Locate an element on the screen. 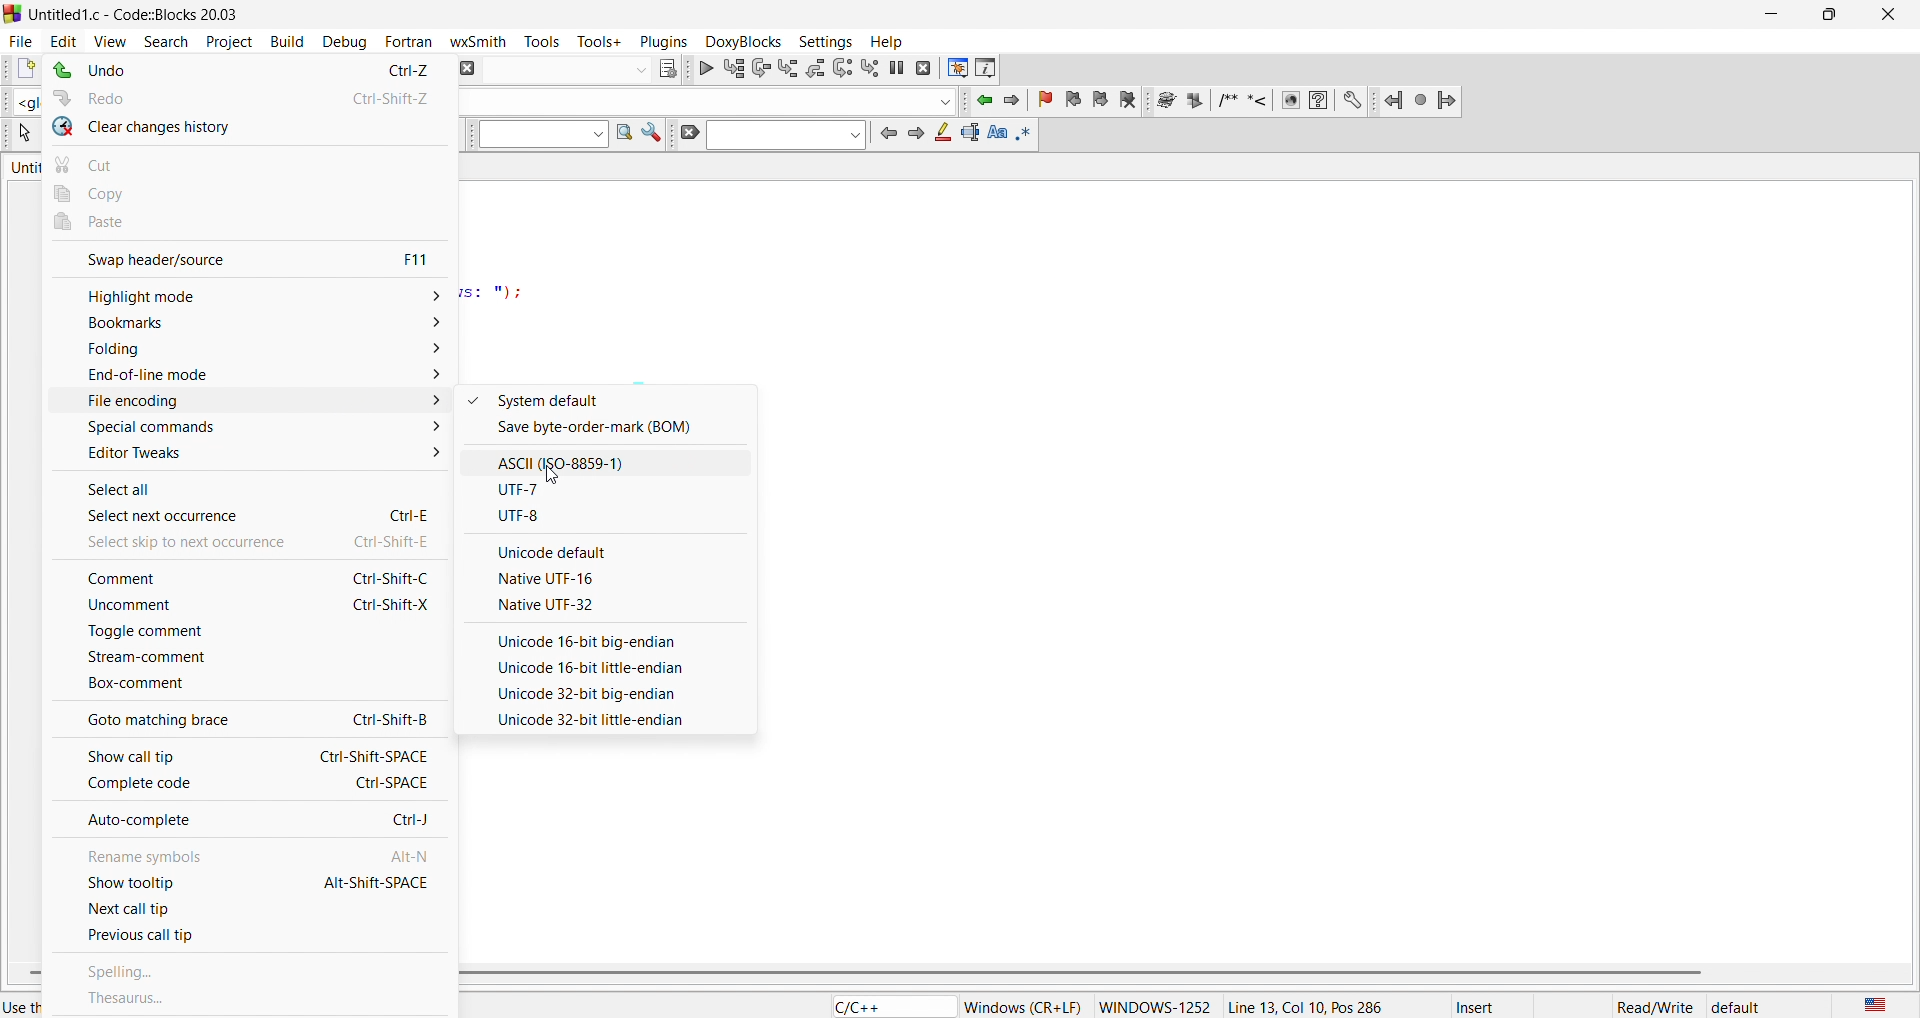 This screenshot has width=1920, height=1018. insert comment box is located at coordinates (1228, 103).